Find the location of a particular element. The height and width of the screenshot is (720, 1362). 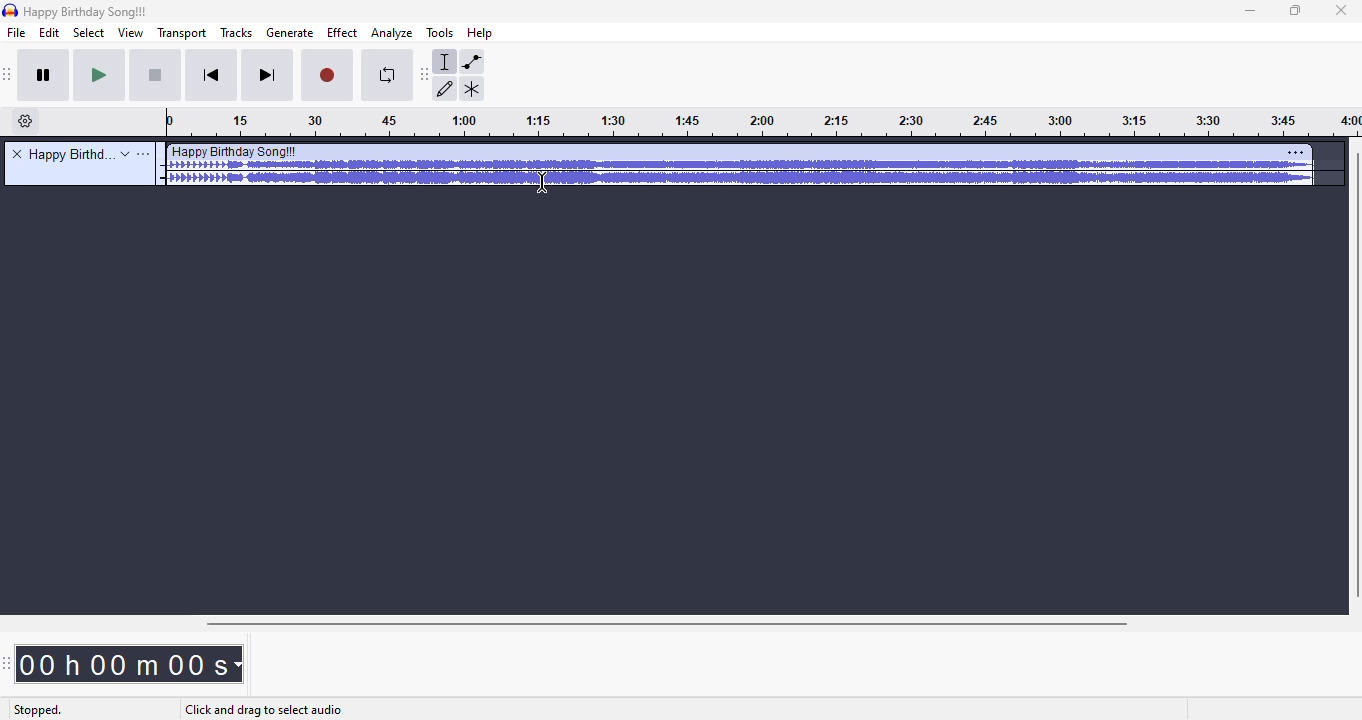

select is located at coordinates (89, 33).